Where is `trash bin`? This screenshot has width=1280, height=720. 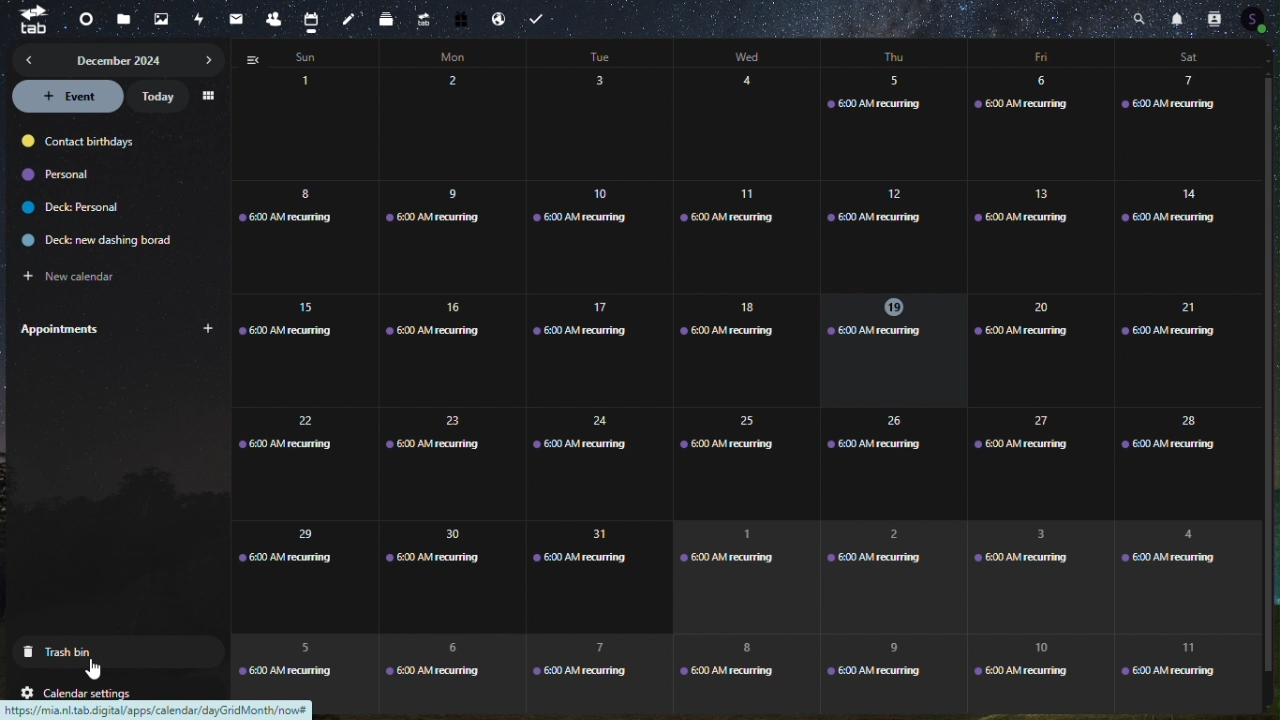 trash bin is located at coordinates (80, 651).